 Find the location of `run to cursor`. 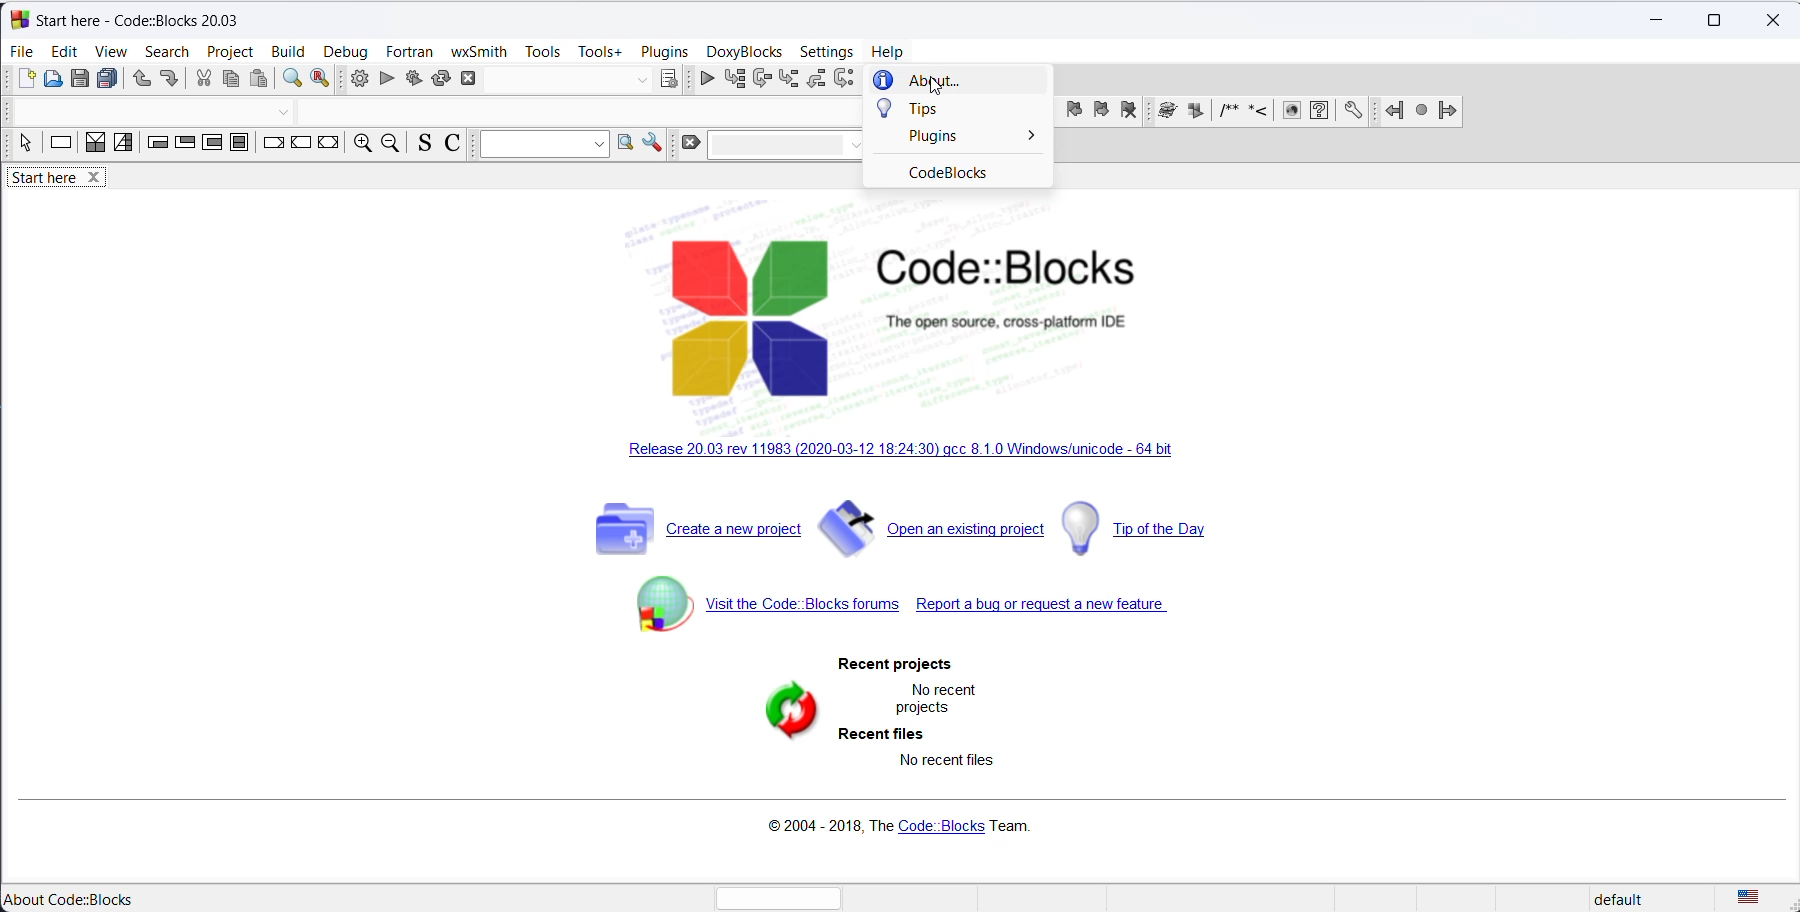

run to cursor is located at coordinates (736, 78).